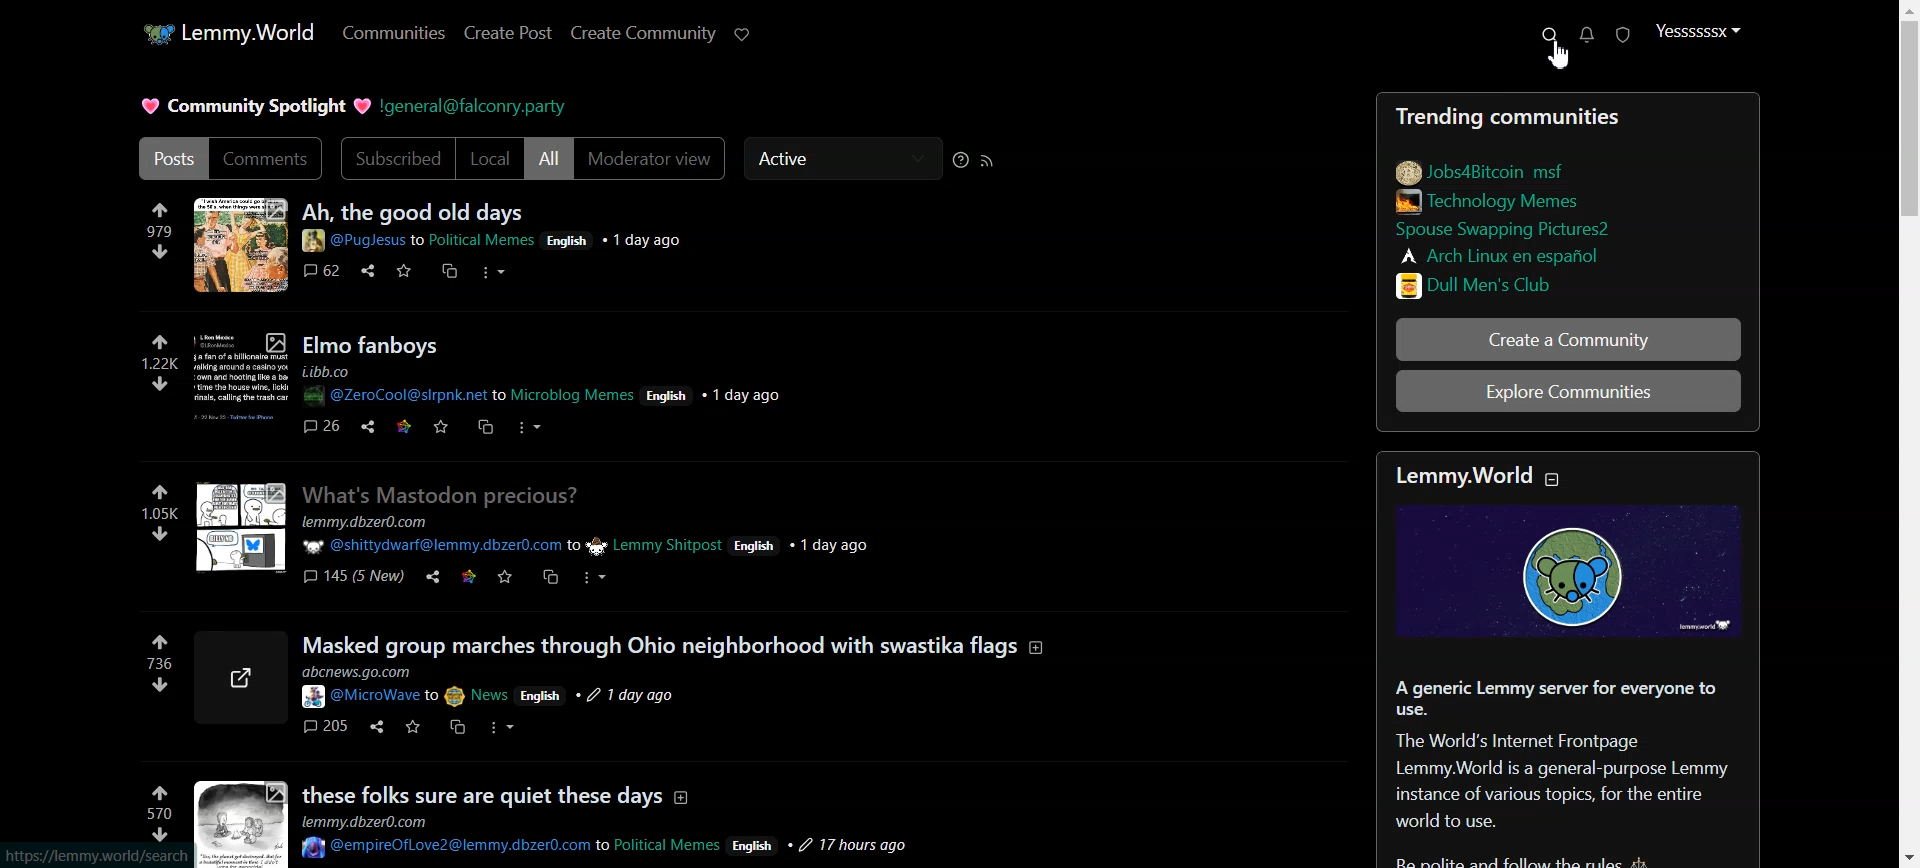 The image size is (1920, 868). What do you see at coordinates (597, 577) in the screenshot?
I see `more` at bounding box center [597, 577].